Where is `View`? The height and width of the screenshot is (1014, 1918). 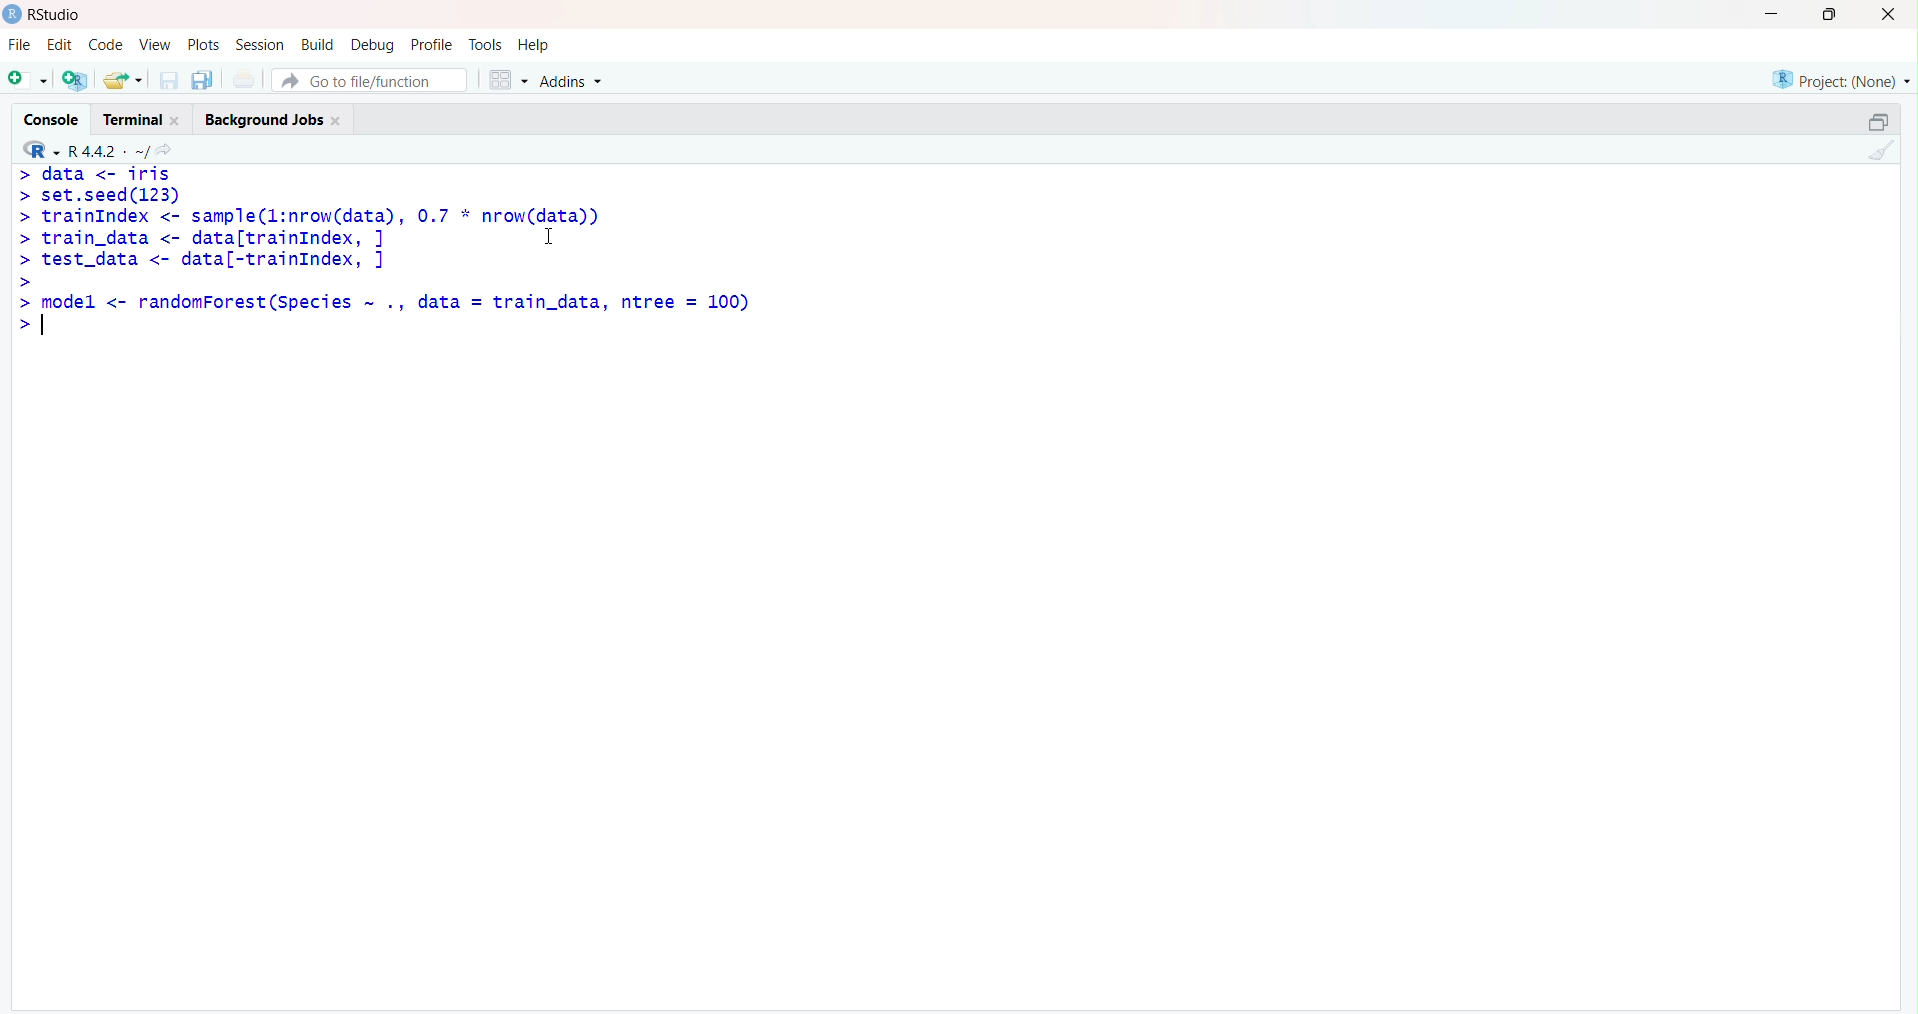 View is located at coordinates (153, 45).